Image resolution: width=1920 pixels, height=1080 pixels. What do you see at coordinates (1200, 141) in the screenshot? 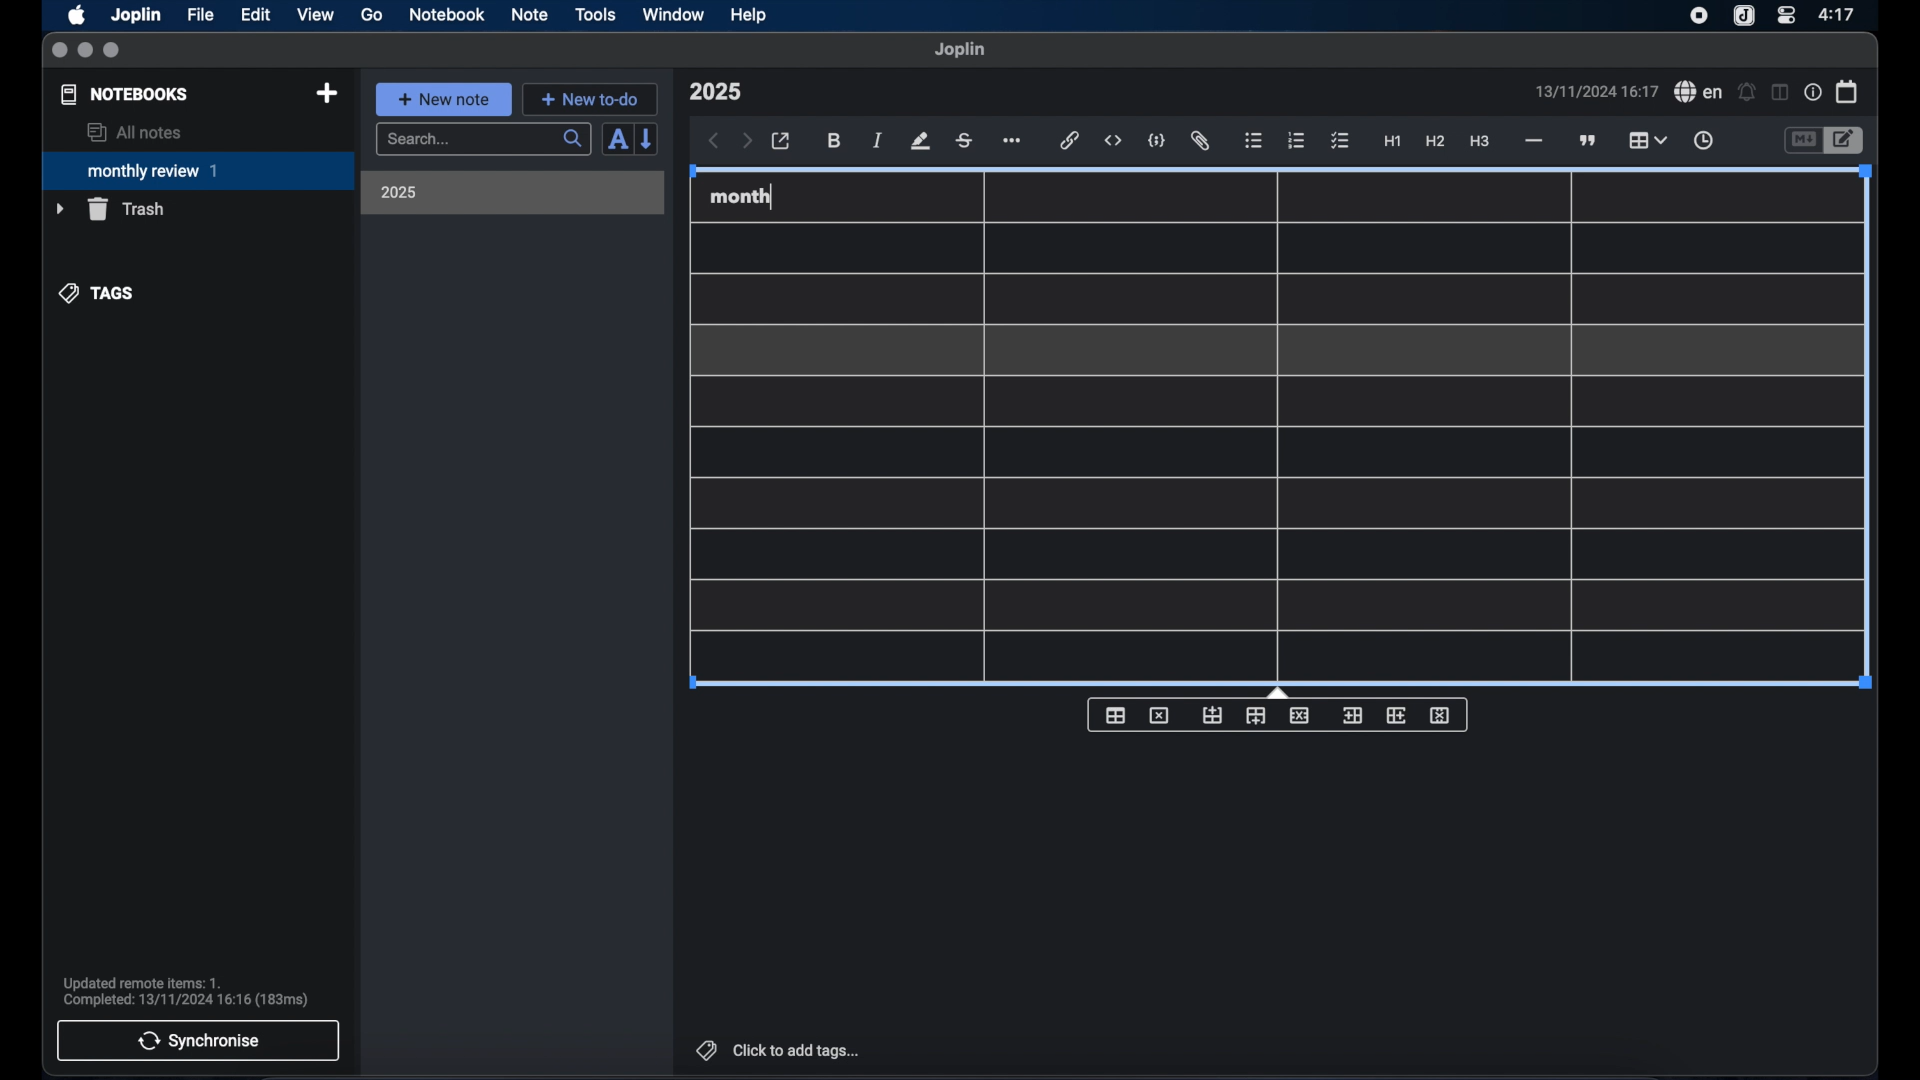
I see `attach file` at bounding box center [1200, 141].